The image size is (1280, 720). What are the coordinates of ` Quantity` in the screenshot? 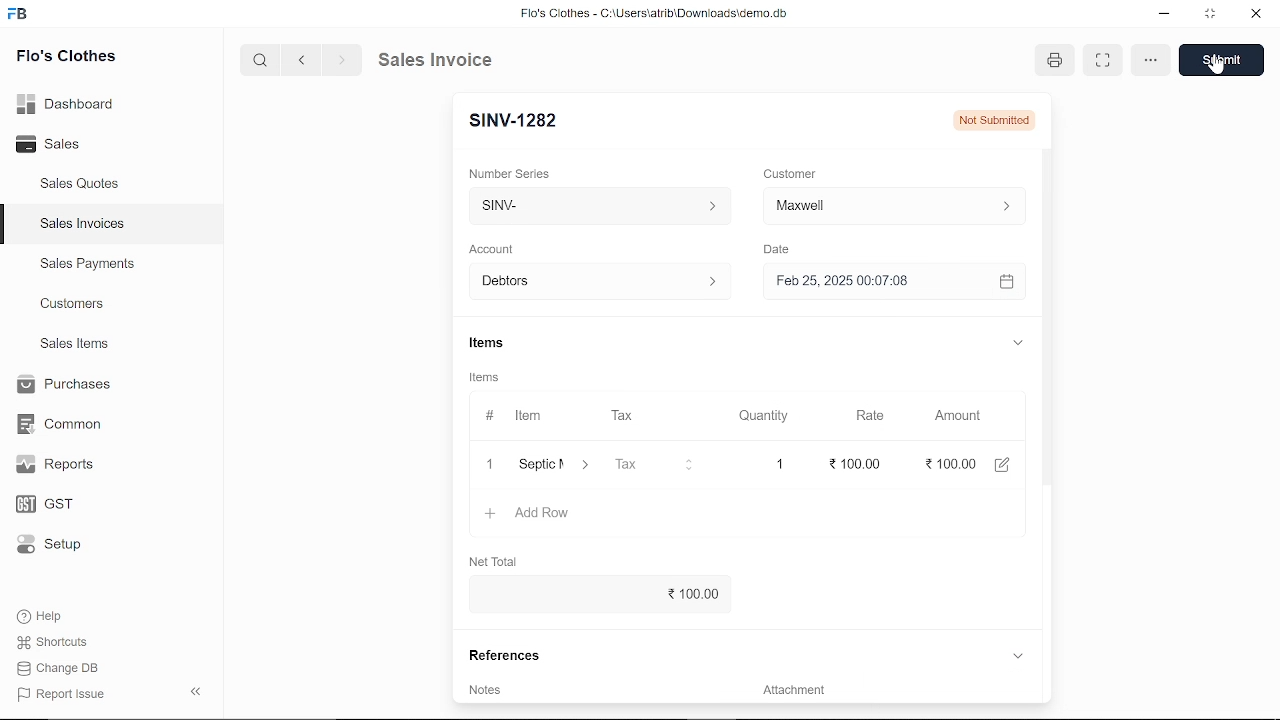 It's located at (760, 416).